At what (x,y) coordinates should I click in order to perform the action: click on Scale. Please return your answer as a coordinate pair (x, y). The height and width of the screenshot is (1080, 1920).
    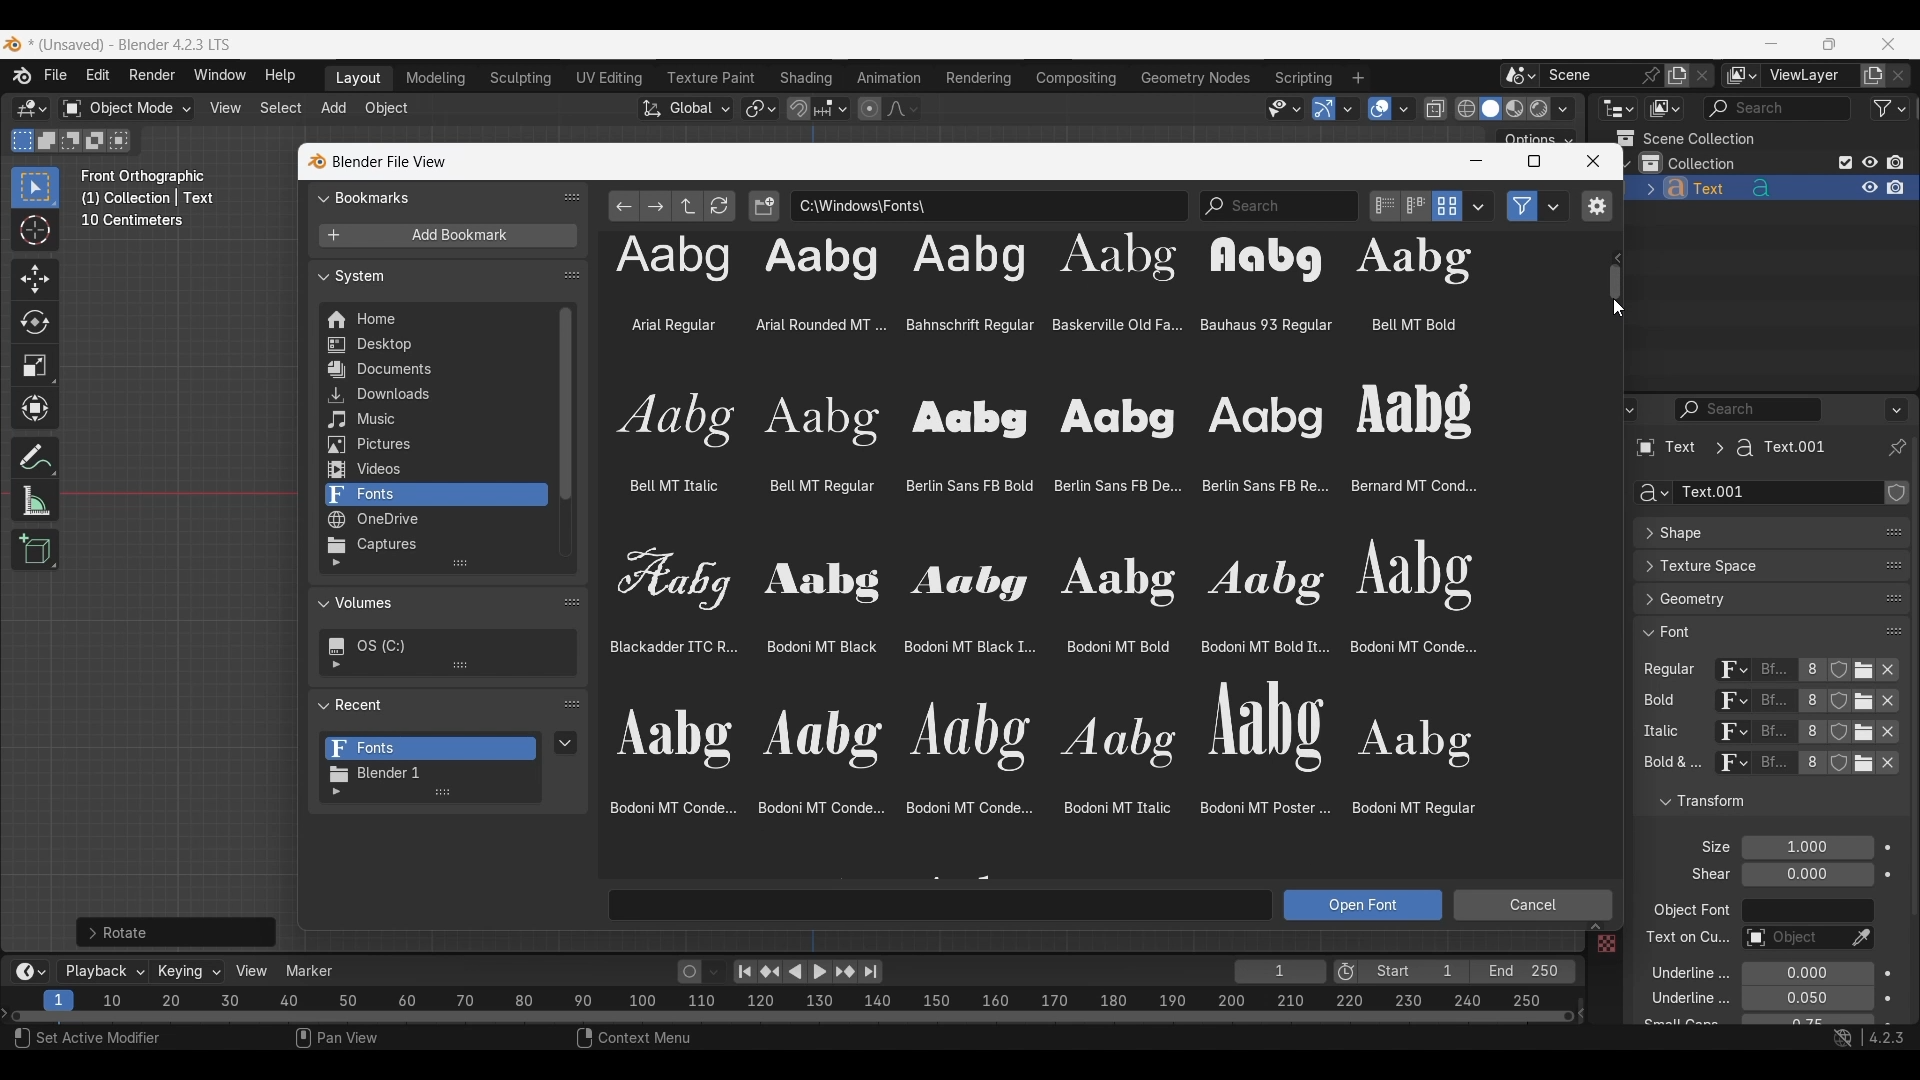
    Looking at the image, I should click on (36, 366).